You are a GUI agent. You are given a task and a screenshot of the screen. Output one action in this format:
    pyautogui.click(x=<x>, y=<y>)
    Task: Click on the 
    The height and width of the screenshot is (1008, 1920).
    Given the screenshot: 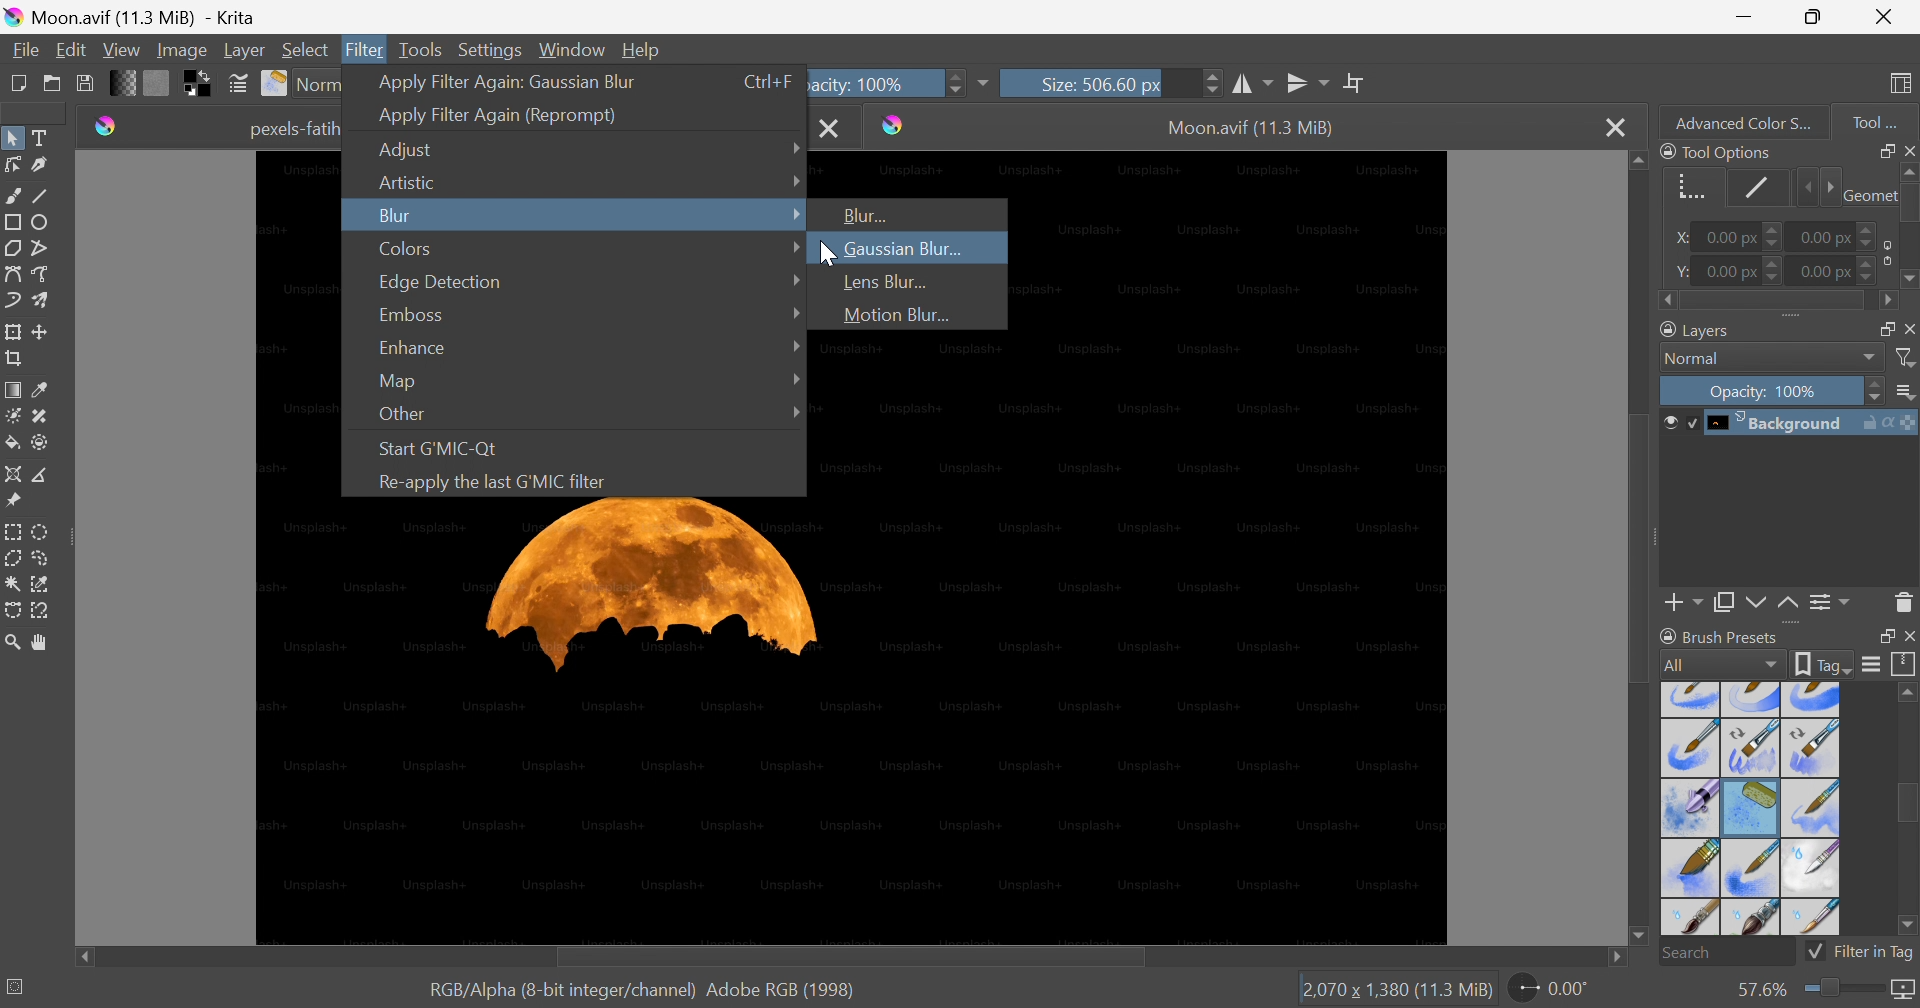 What is the action you would take?
    pyautogui.click(x=16, y=82)
    